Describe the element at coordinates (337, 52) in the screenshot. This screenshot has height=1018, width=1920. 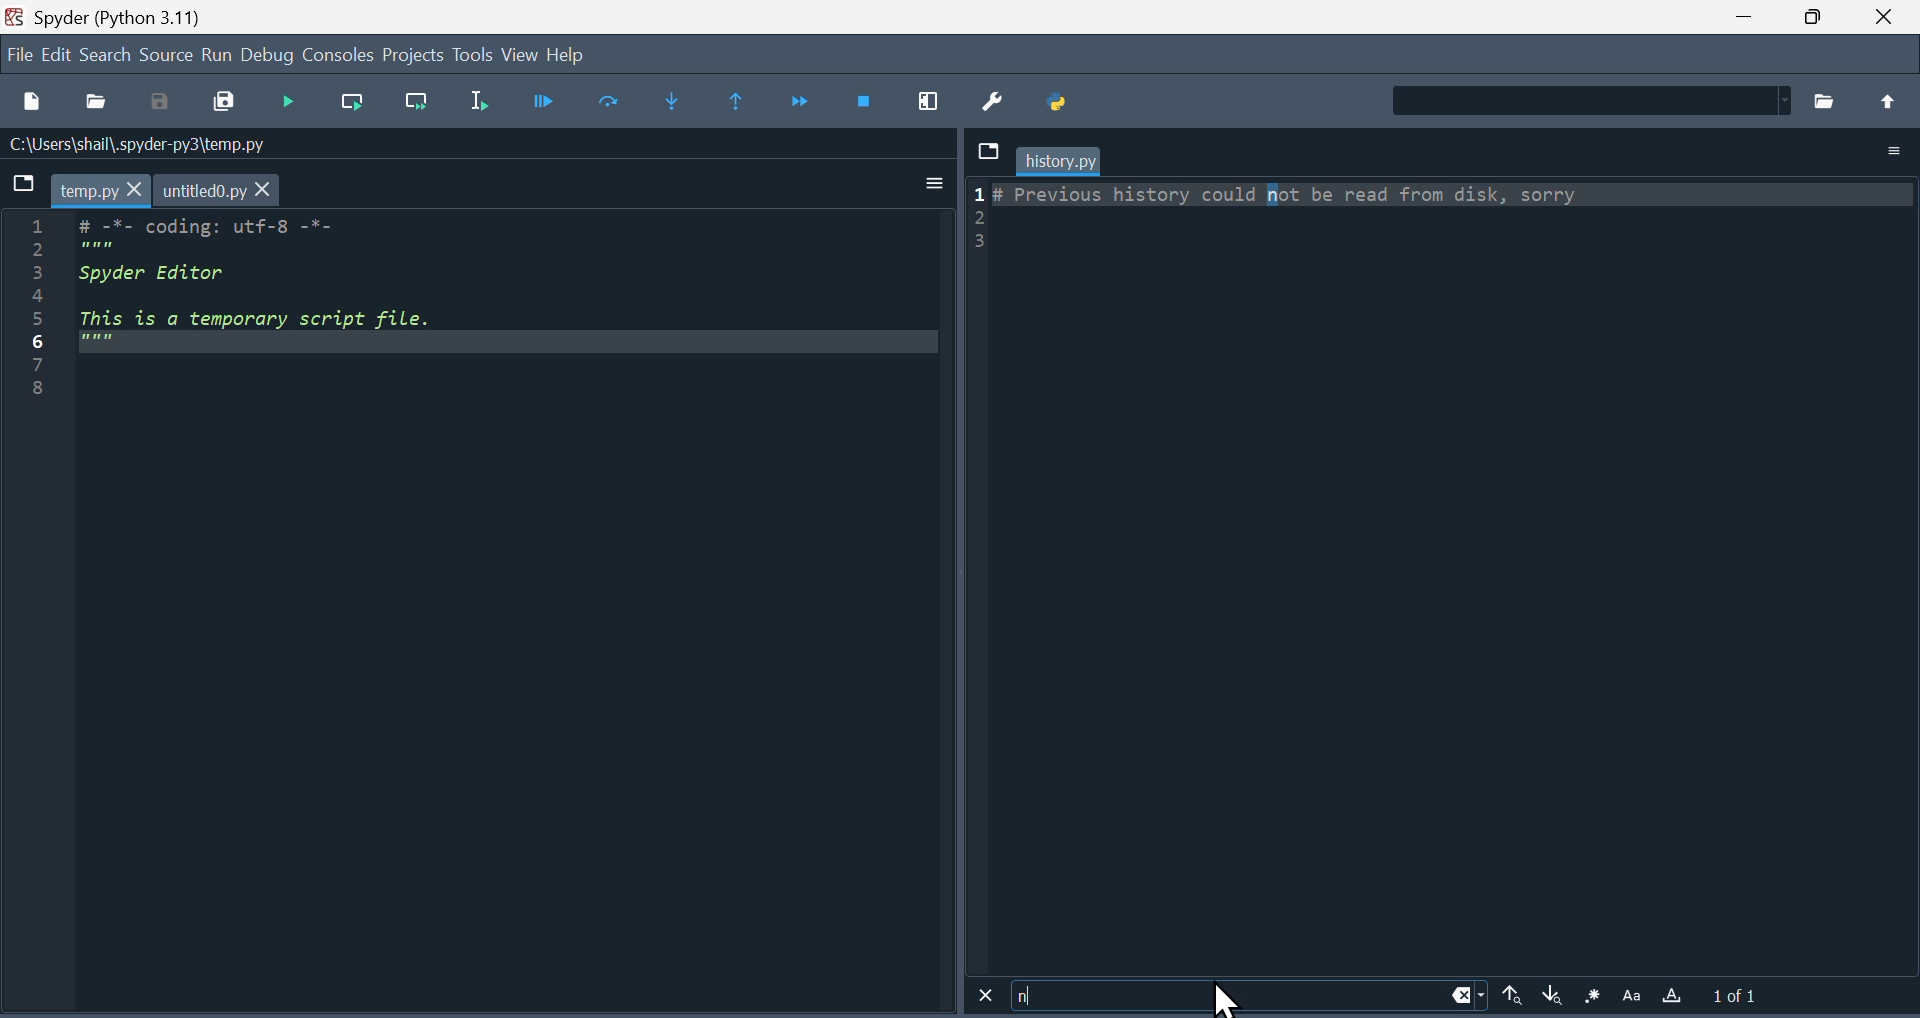
I see `Console` at that location.